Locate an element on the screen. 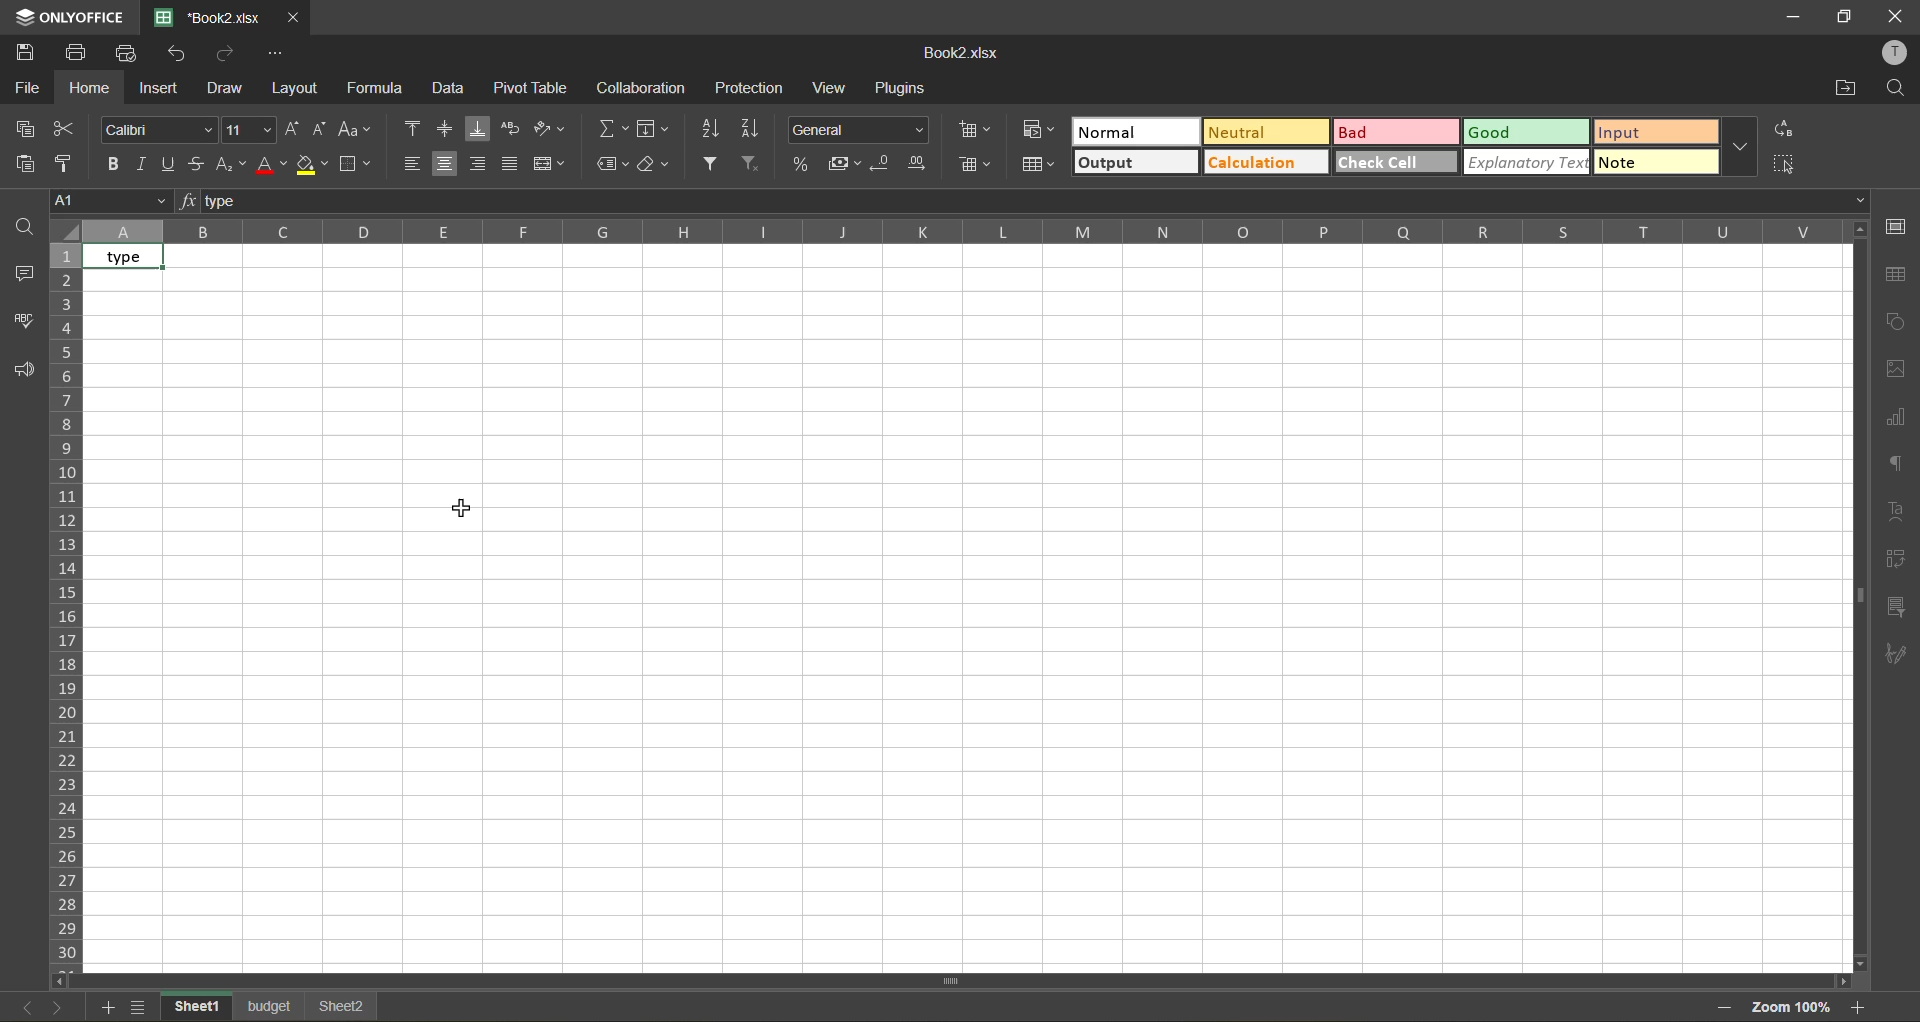 This screenshot has width=1920, height=1022. accounting is located at coordinates (846, 161).